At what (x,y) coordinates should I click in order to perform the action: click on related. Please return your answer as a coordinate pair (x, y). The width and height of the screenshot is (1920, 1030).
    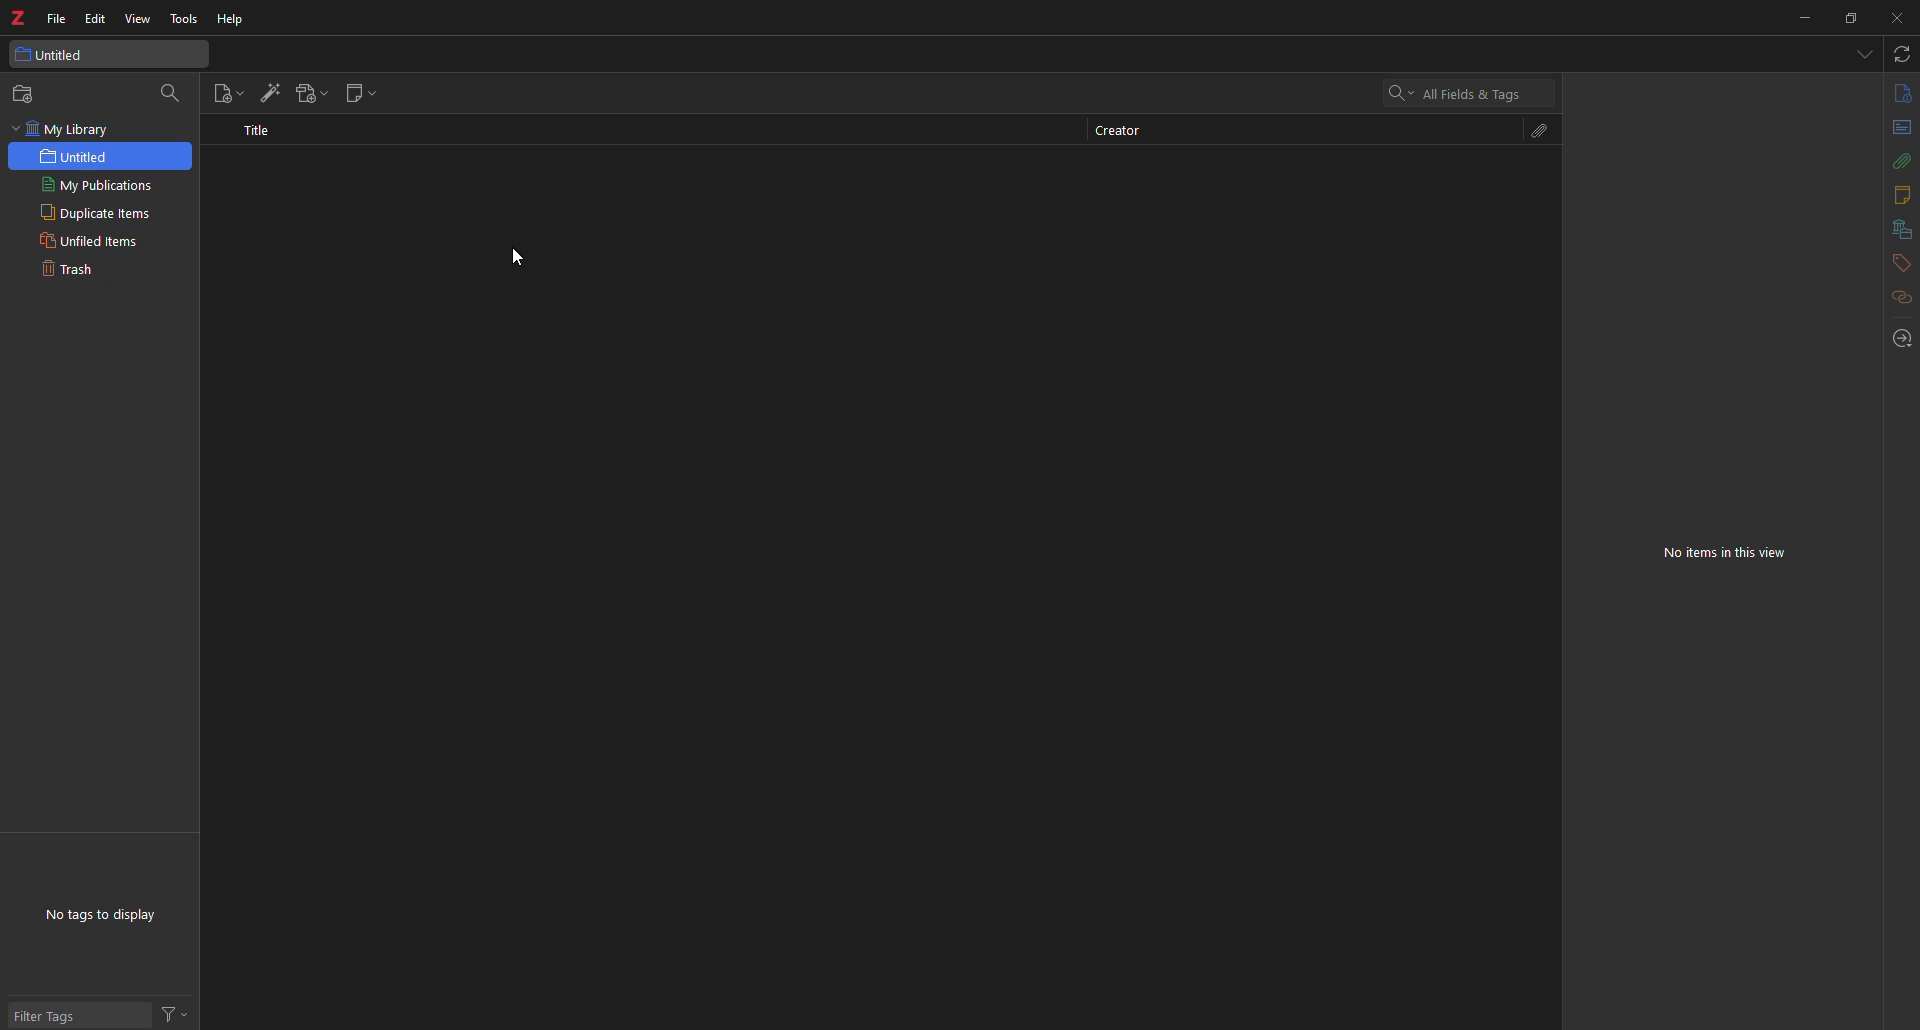
    Looking at the image, I should click on (1903, 298).